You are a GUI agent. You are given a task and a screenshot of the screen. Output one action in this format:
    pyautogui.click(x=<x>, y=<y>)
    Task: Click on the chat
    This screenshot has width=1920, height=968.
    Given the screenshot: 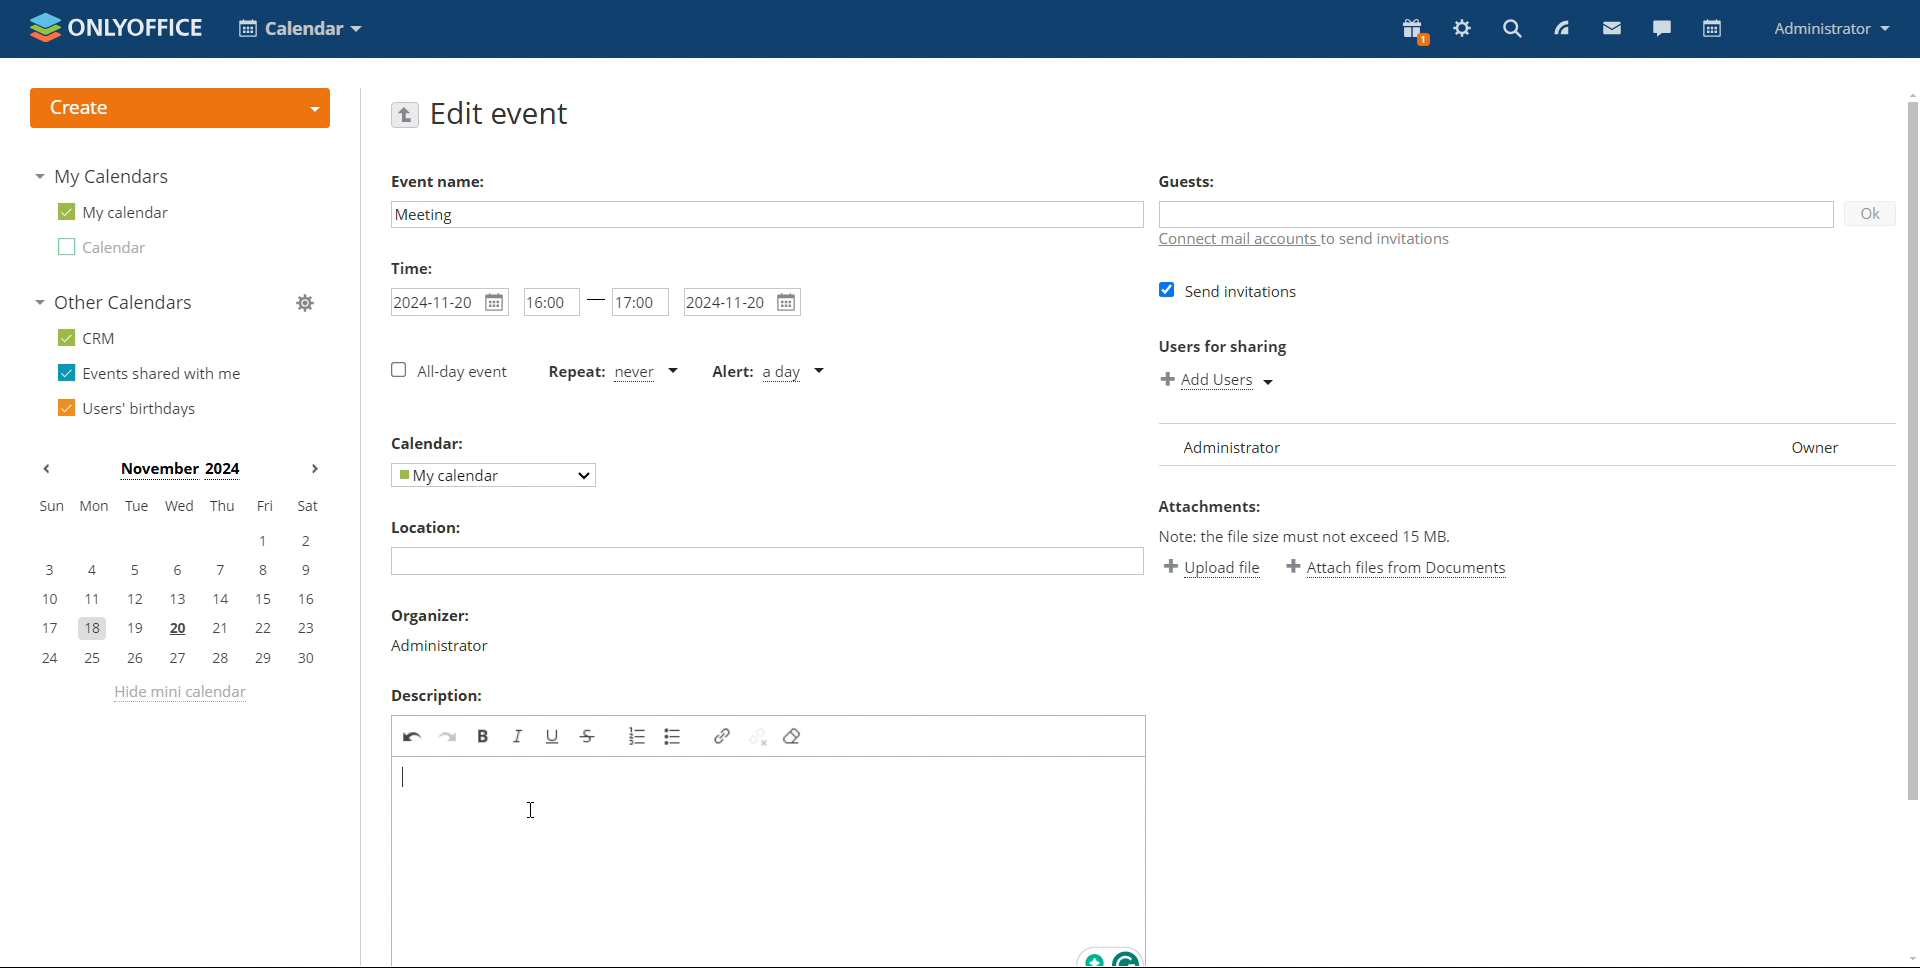 What is the action you would take?
    pyautogui.click(x=1661, y=28)
    